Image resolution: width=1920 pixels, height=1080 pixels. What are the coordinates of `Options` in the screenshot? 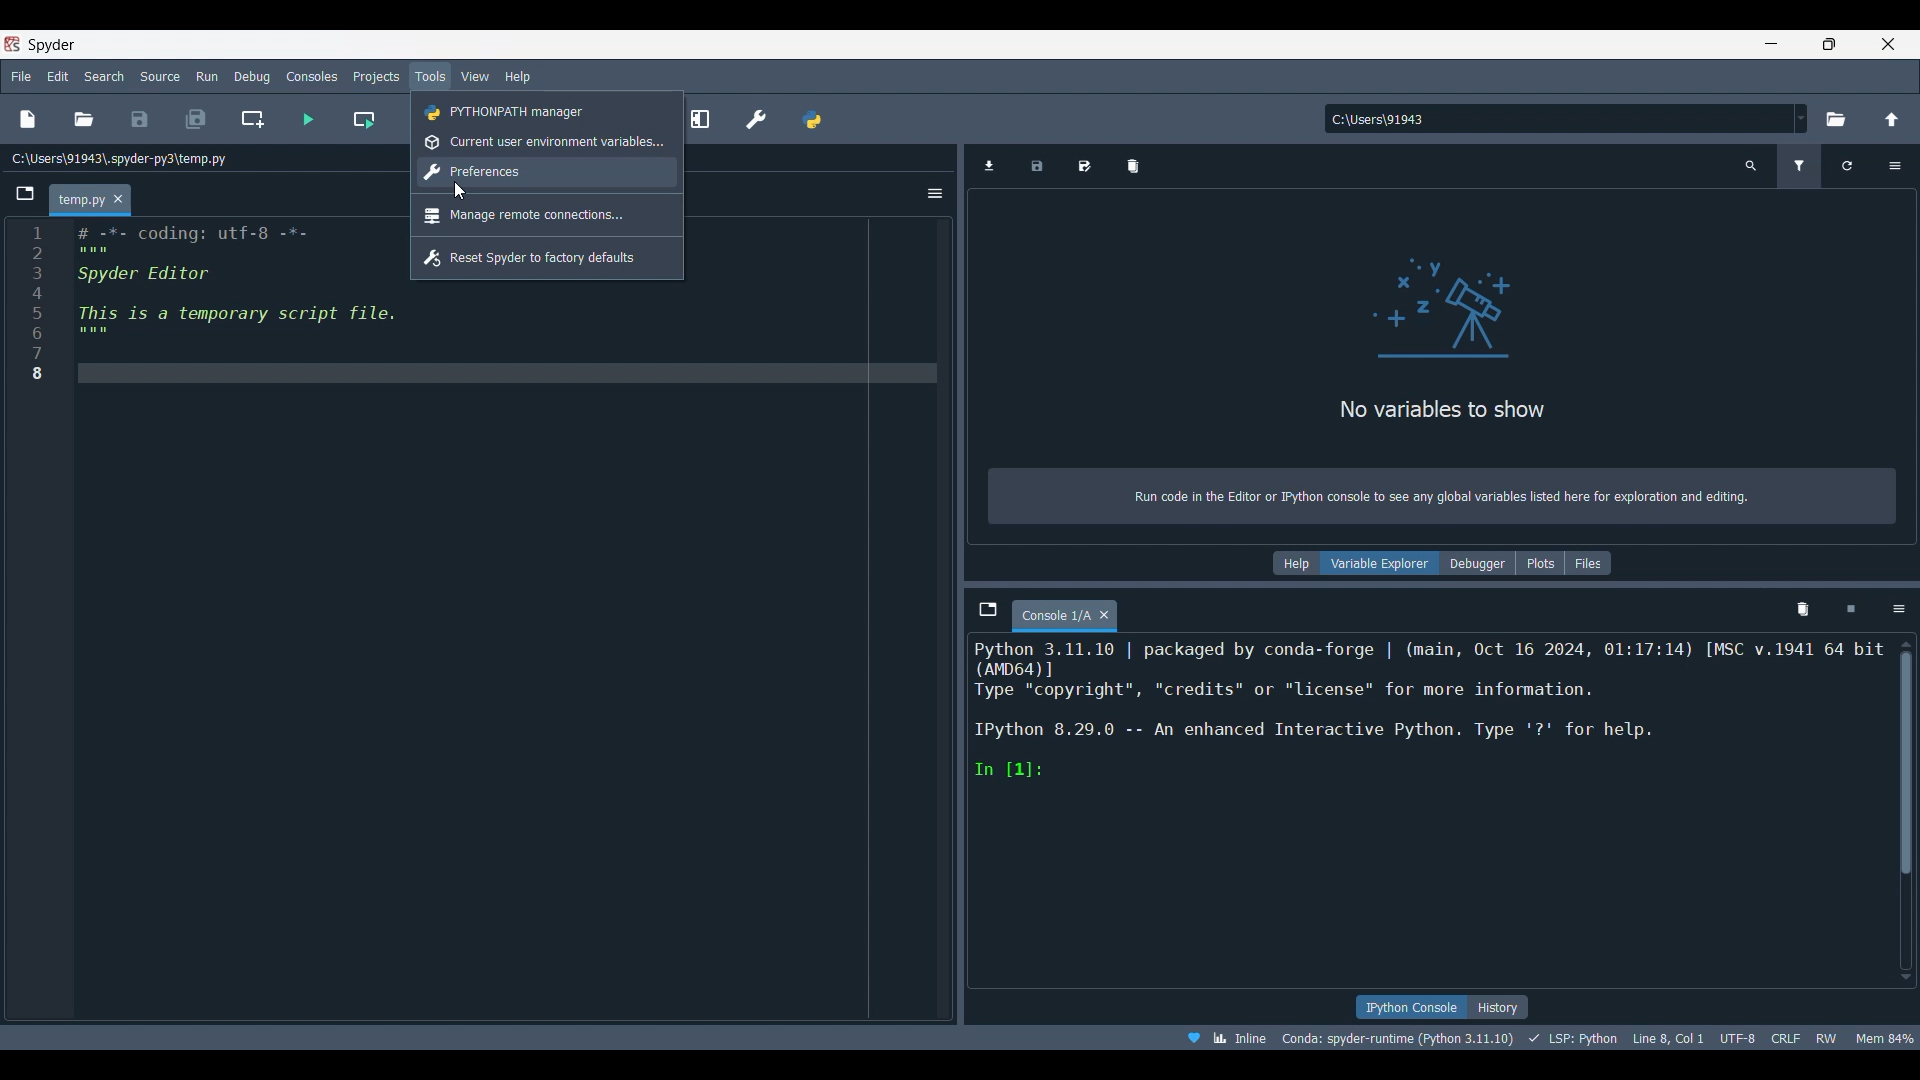 It's located at (1895, 166).